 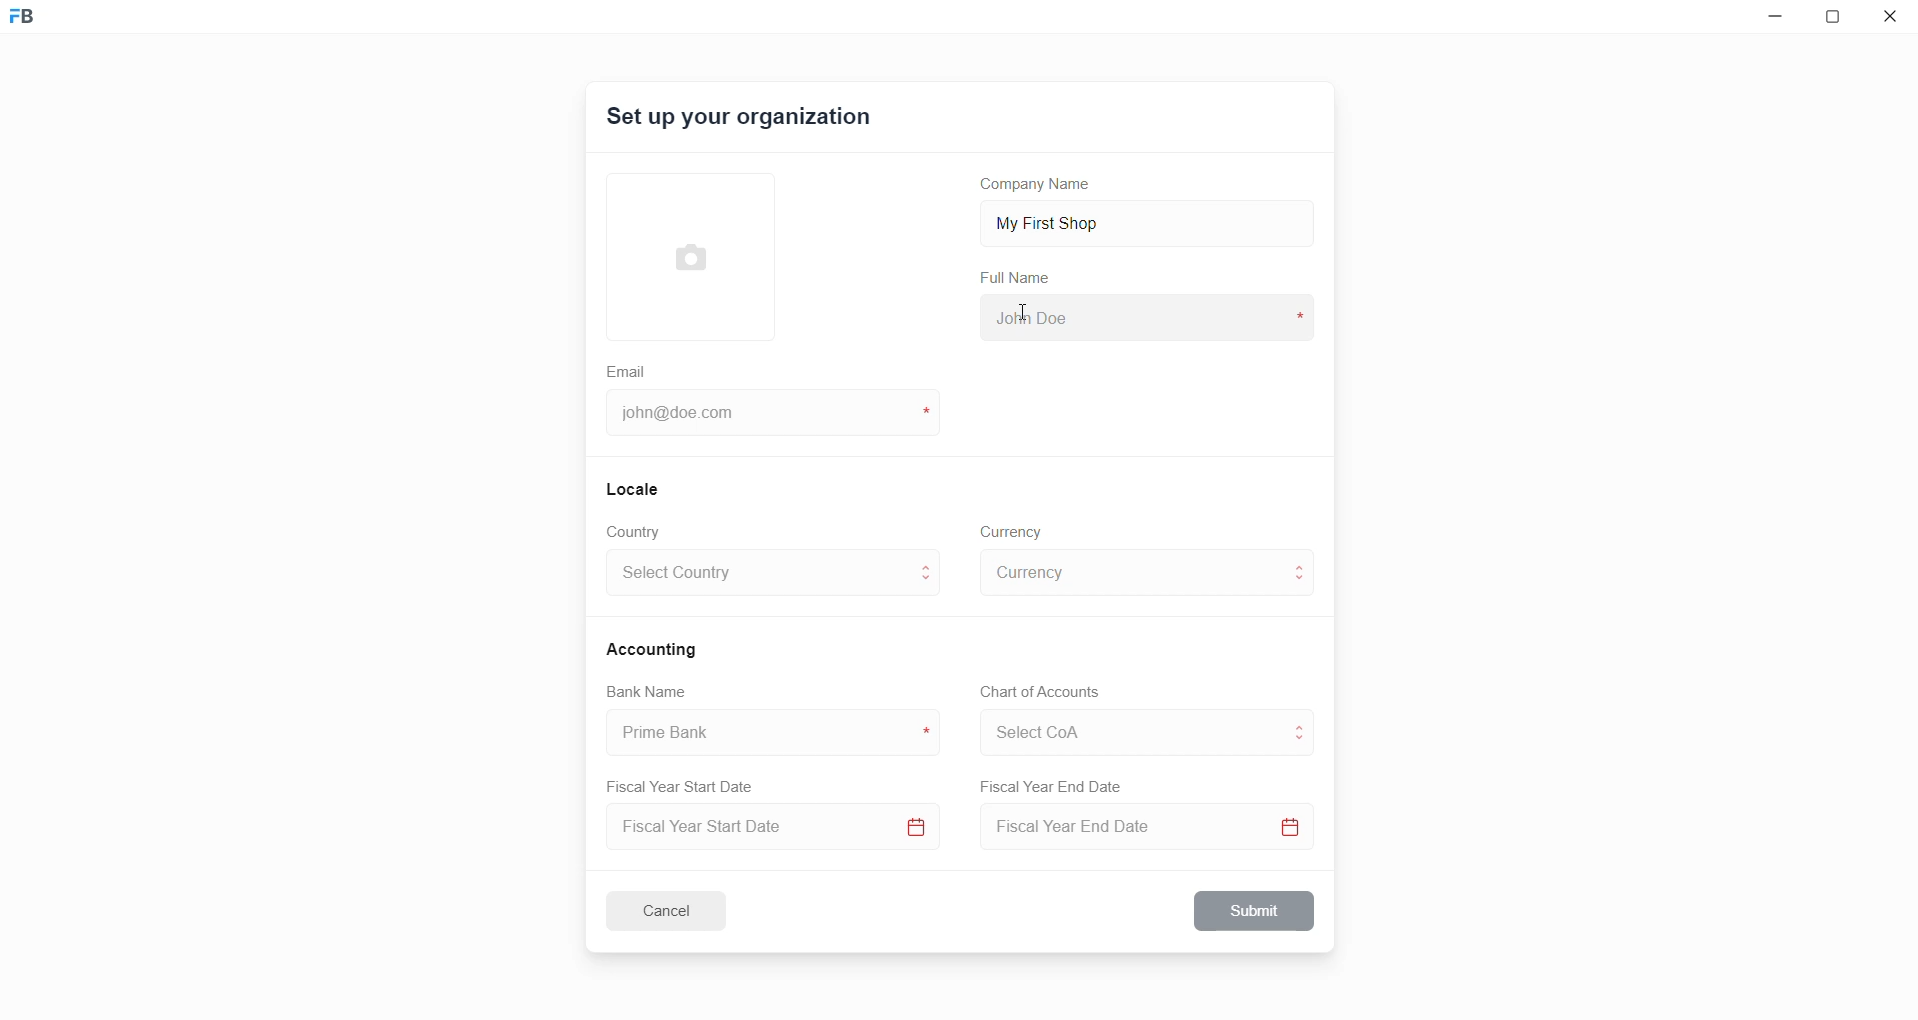 I want to click on select CoA, so click(x=1124, y=729).